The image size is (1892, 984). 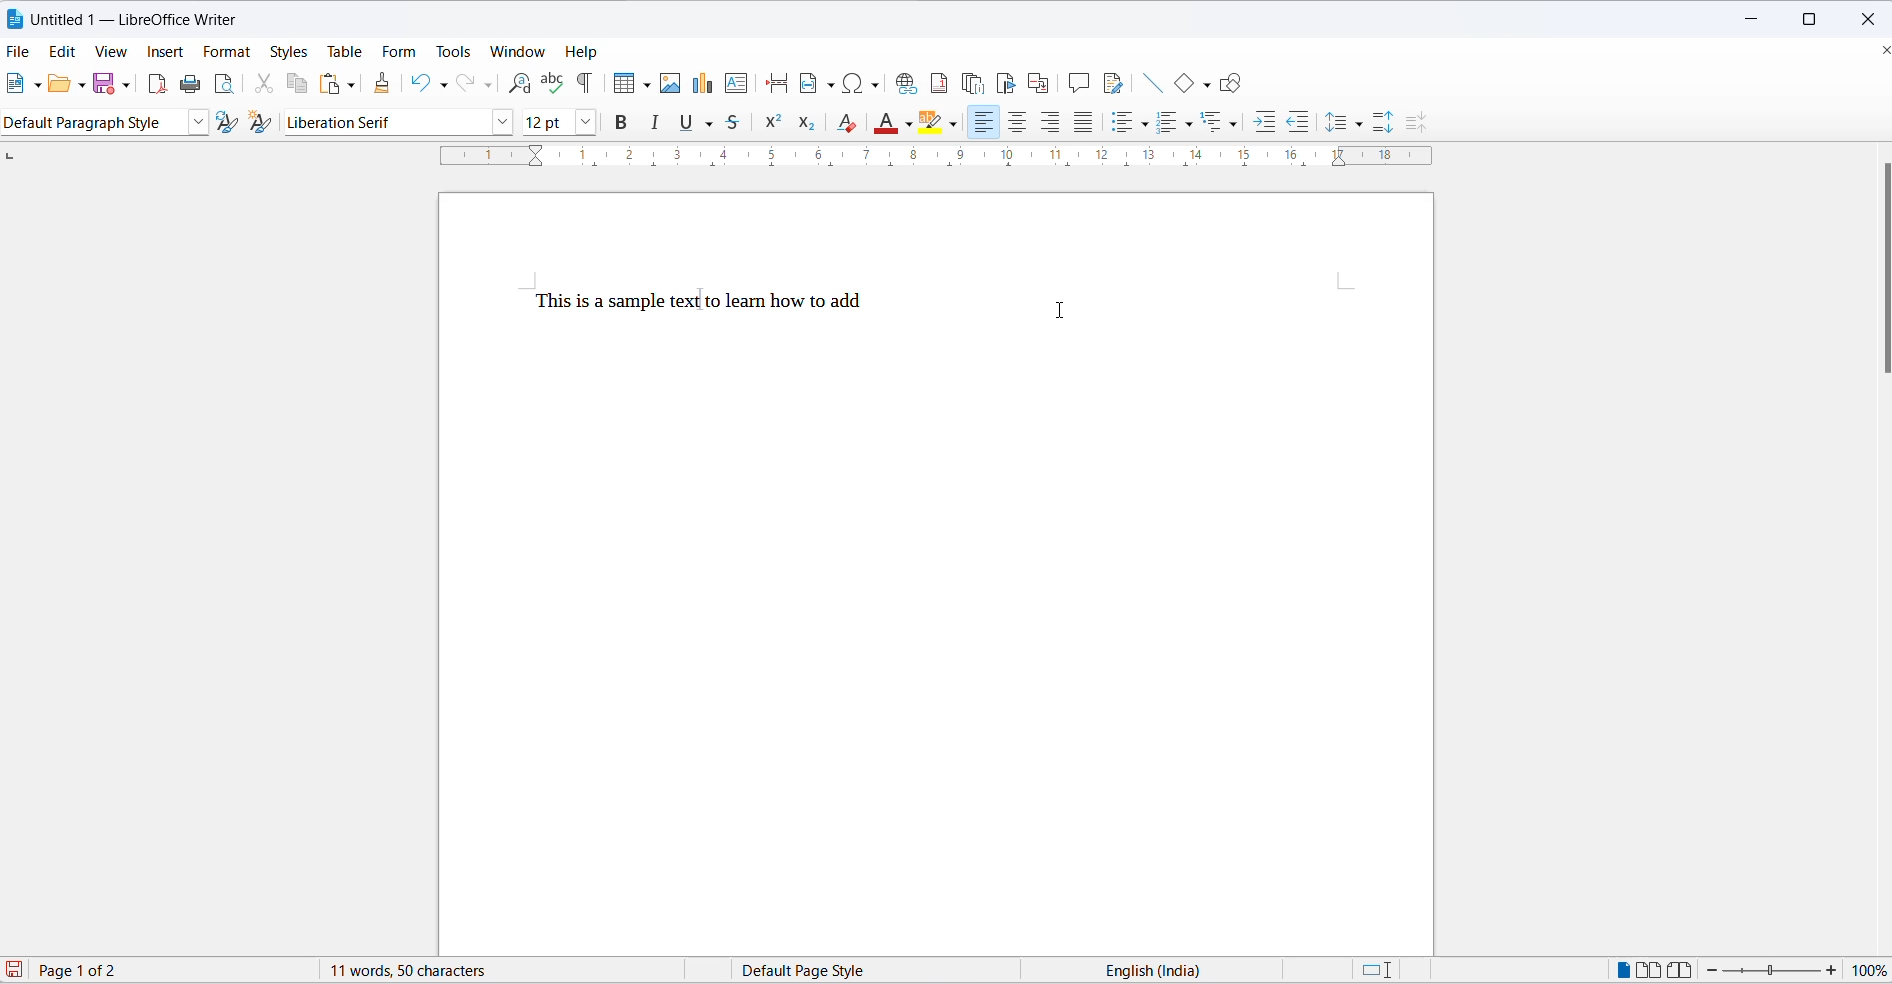 What do you see at coordinates (552, 81) in the screenshot?
I see `spellings` at bounding box center [552, 81].